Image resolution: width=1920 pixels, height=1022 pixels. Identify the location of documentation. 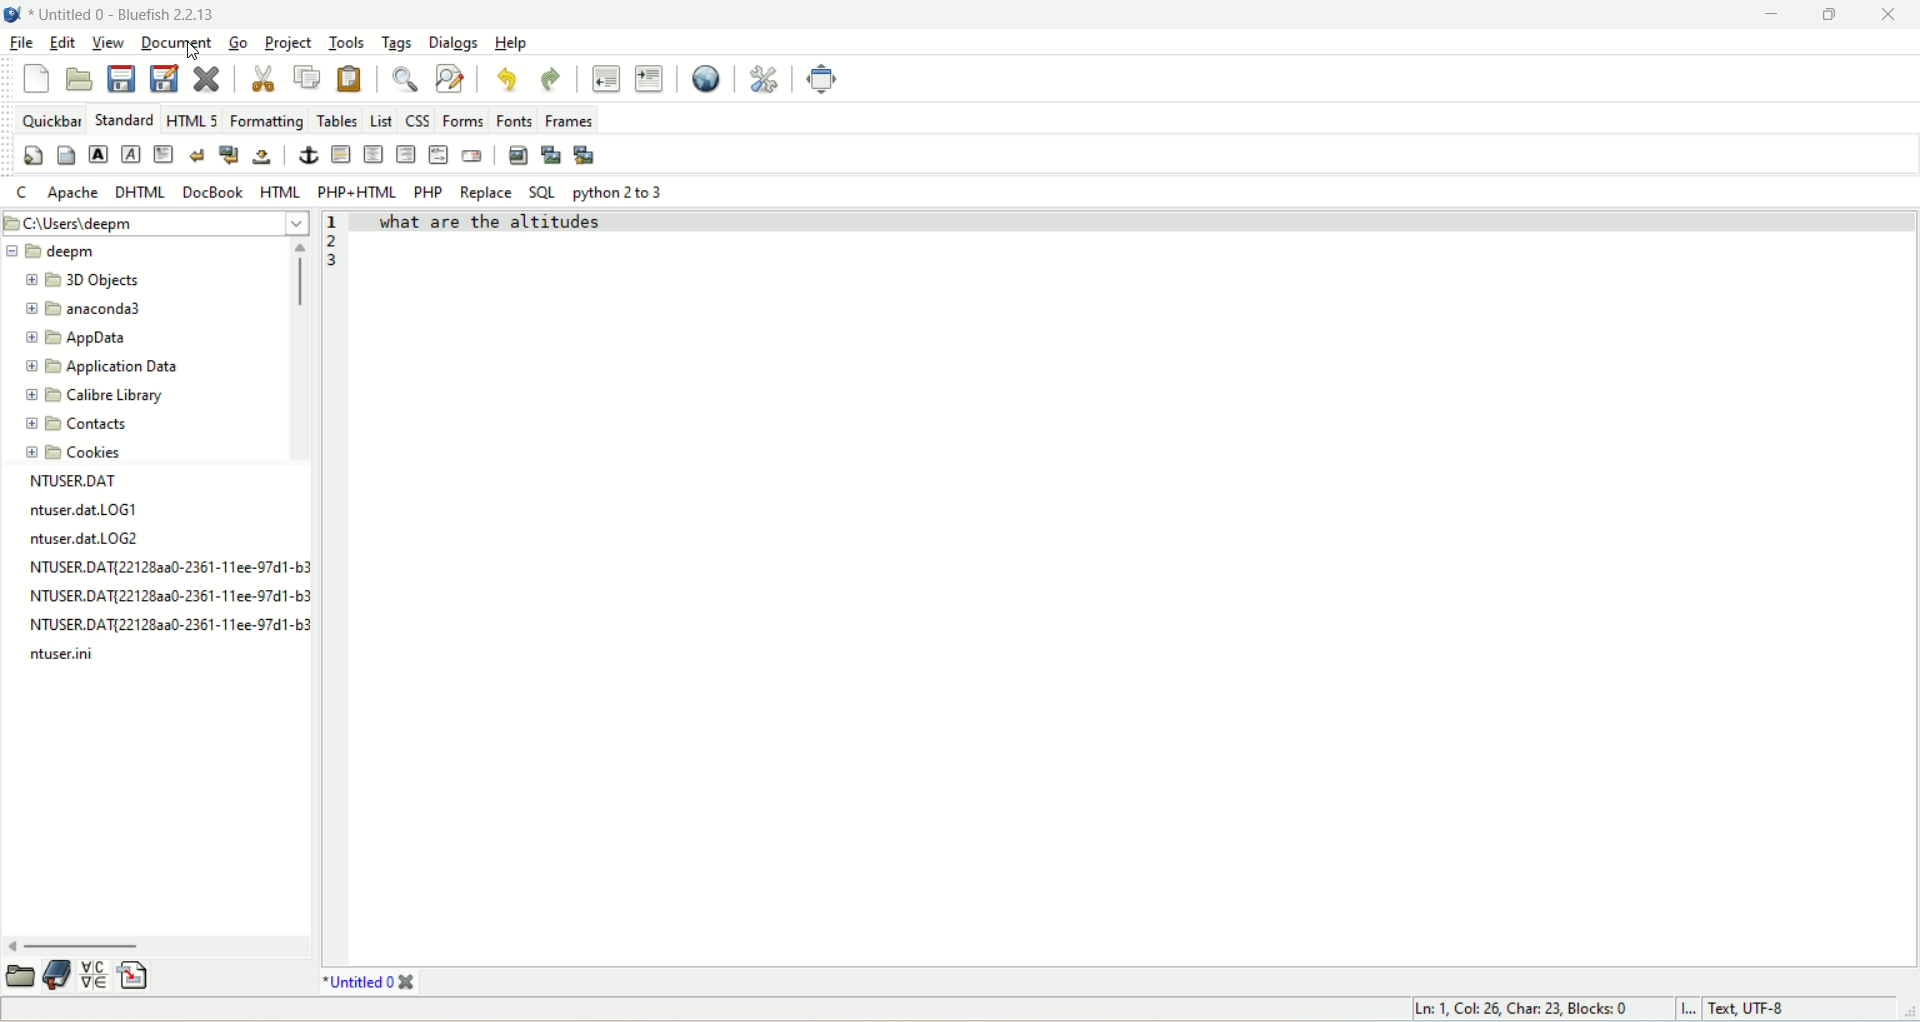
(57, 974).